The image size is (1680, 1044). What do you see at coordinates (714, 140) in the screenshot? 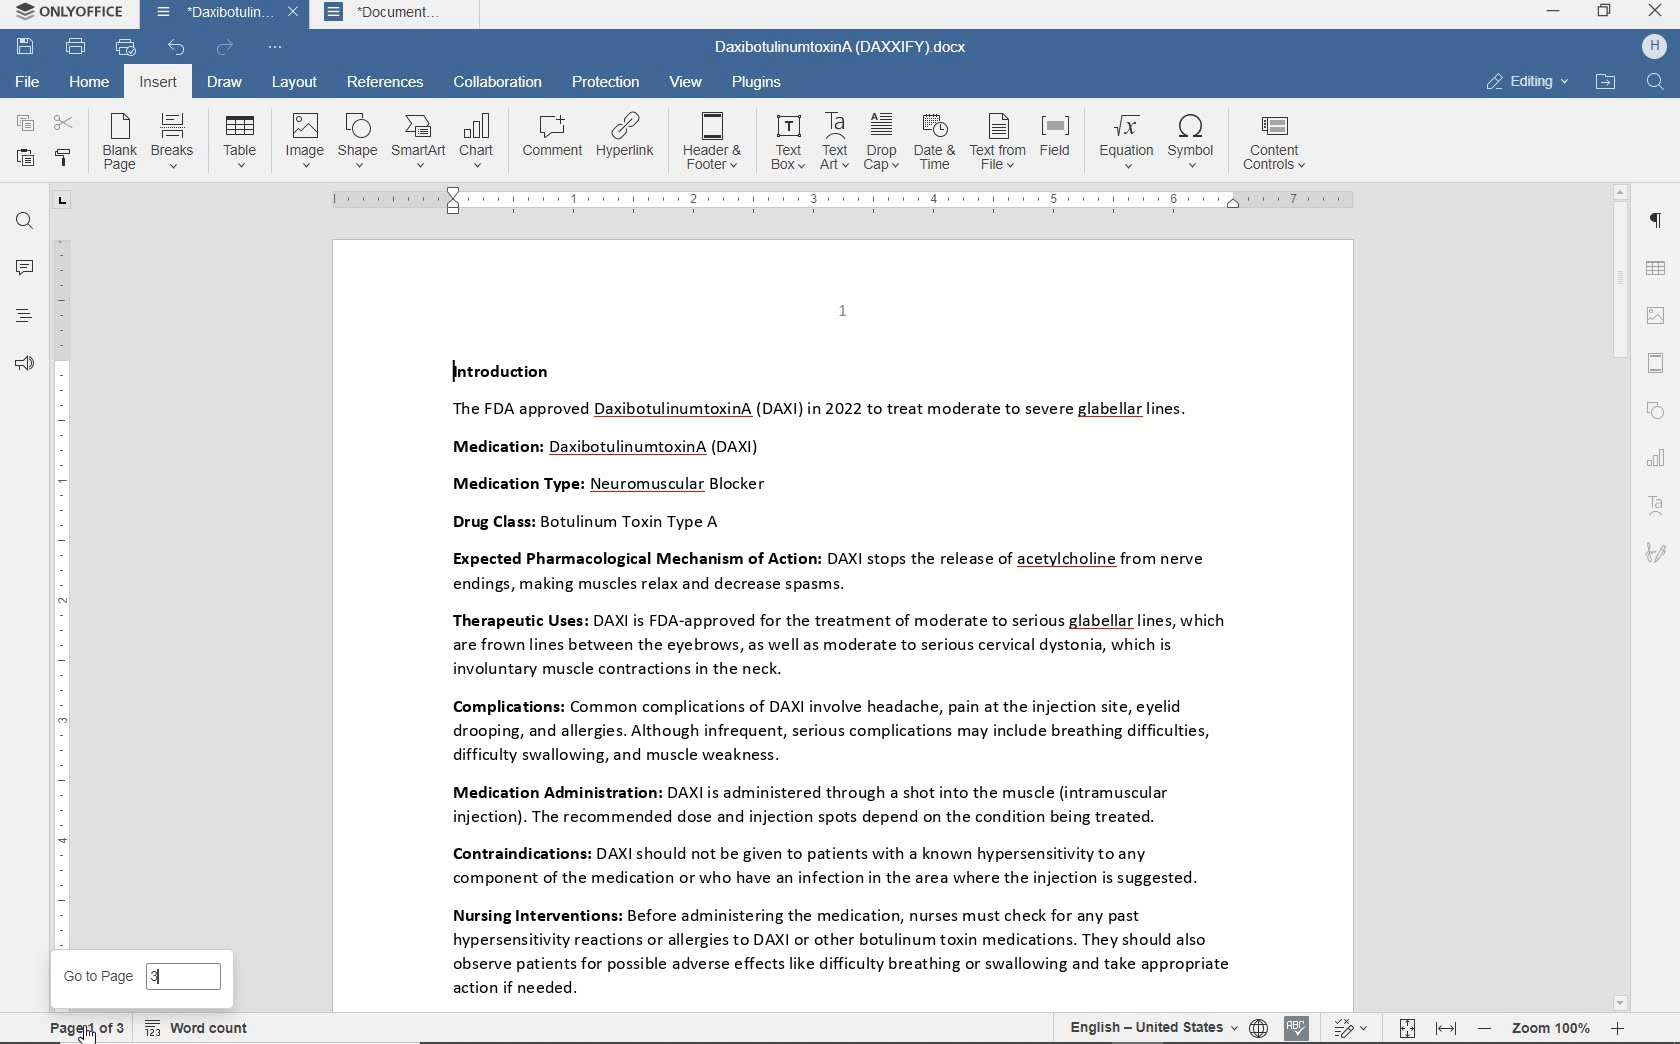
I see `header & footer` at bounding box center [714, 140].